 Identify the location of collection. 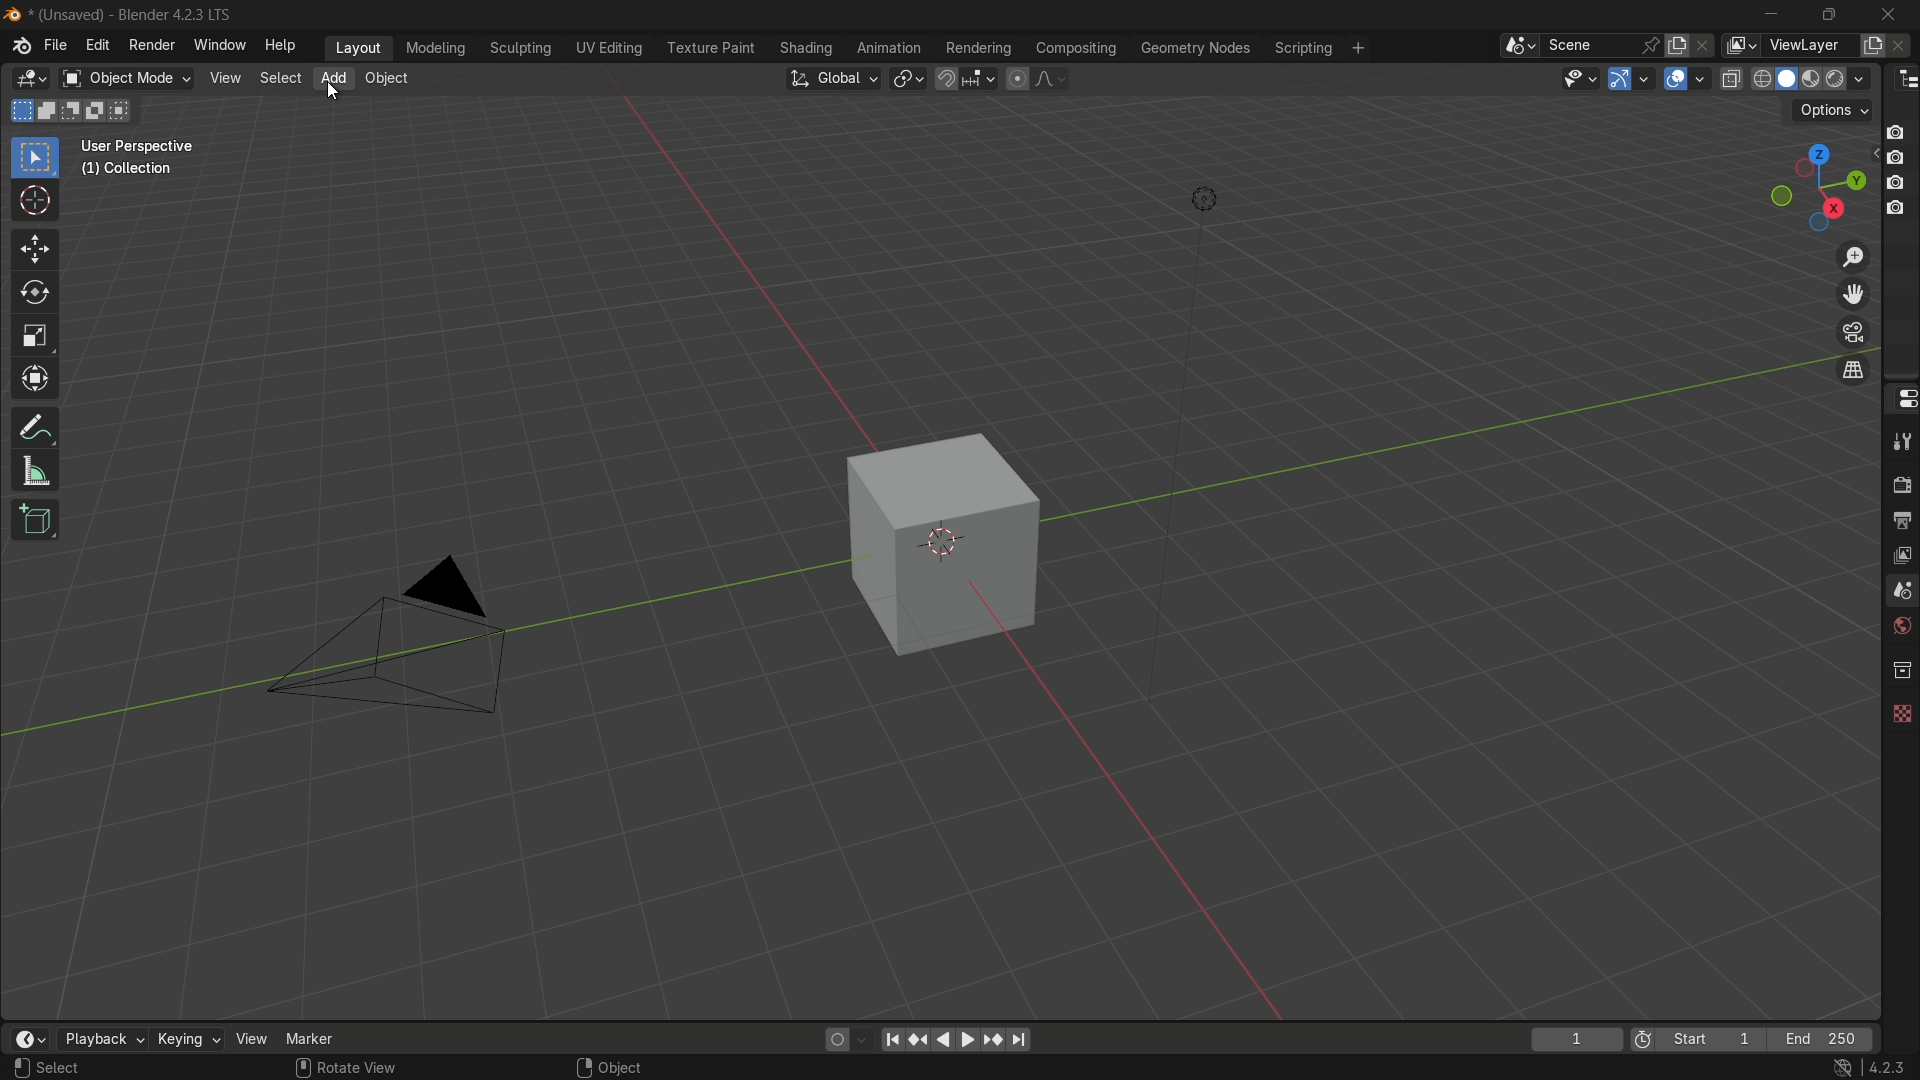
(1898, 670).